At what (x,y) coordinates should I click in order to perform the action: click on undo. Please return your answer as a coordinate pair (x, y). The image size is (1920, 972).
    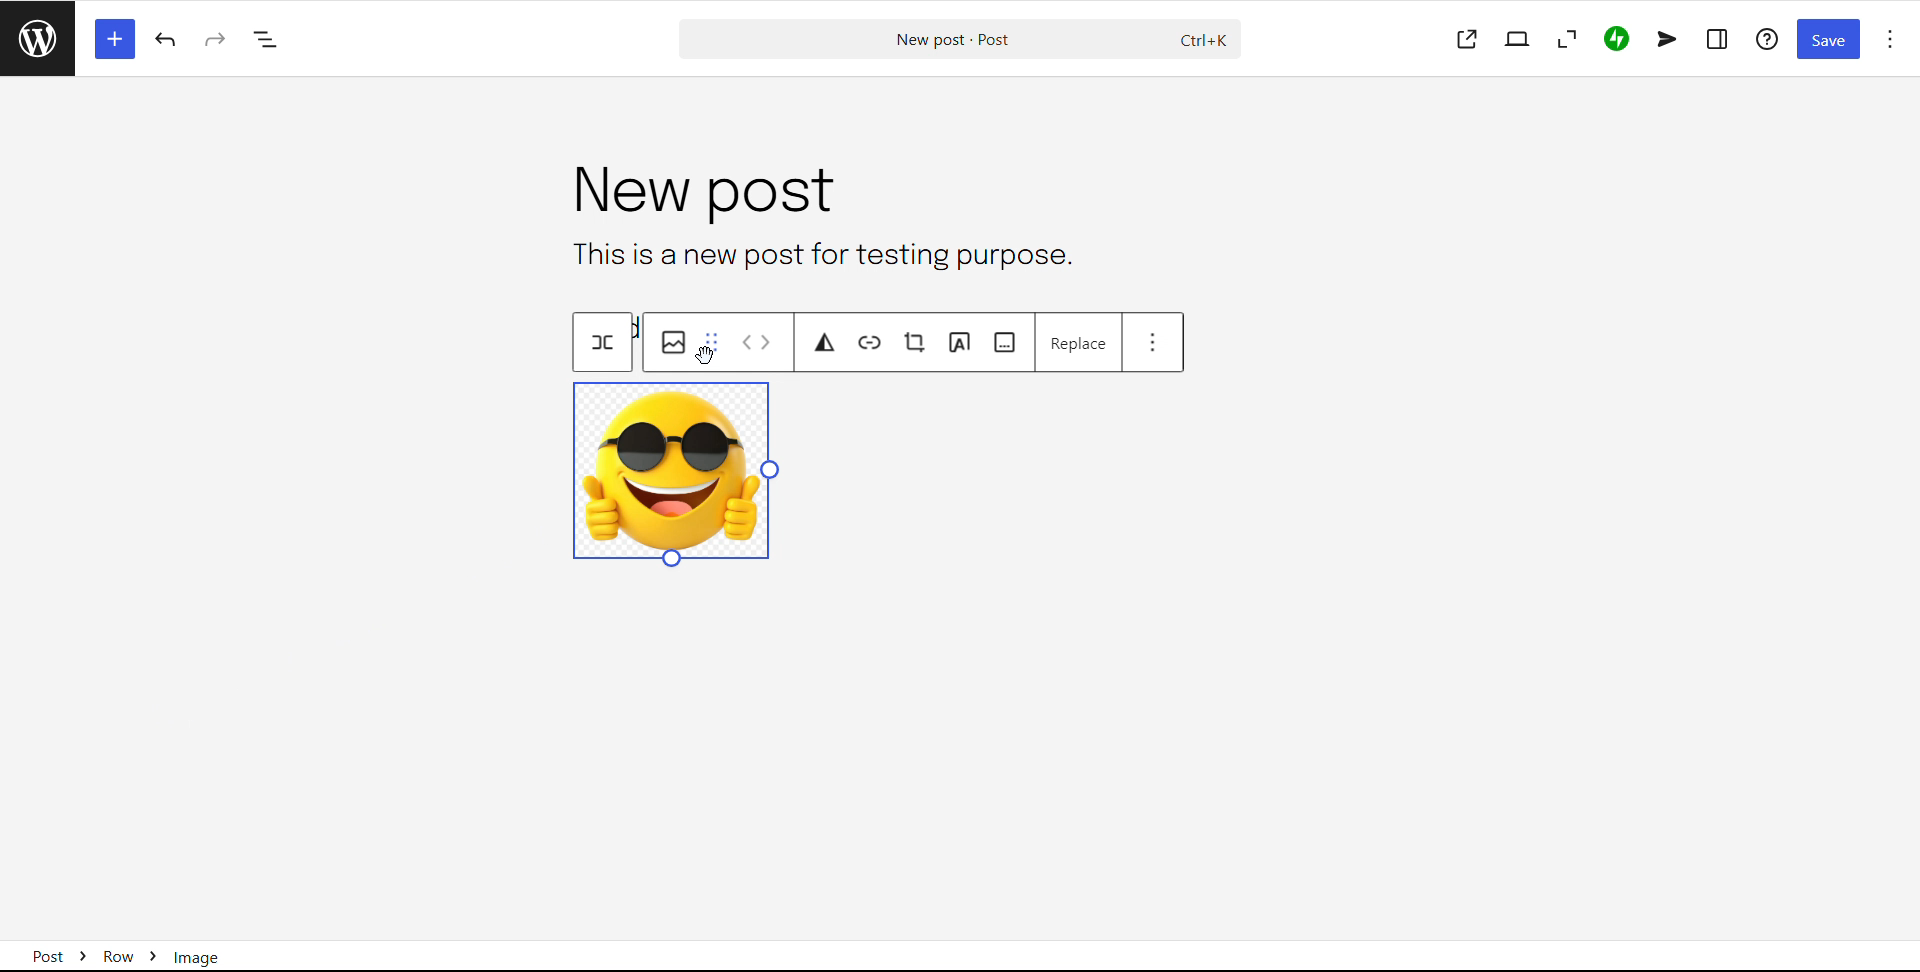
    Looking at the image, I should click on (168, 40).